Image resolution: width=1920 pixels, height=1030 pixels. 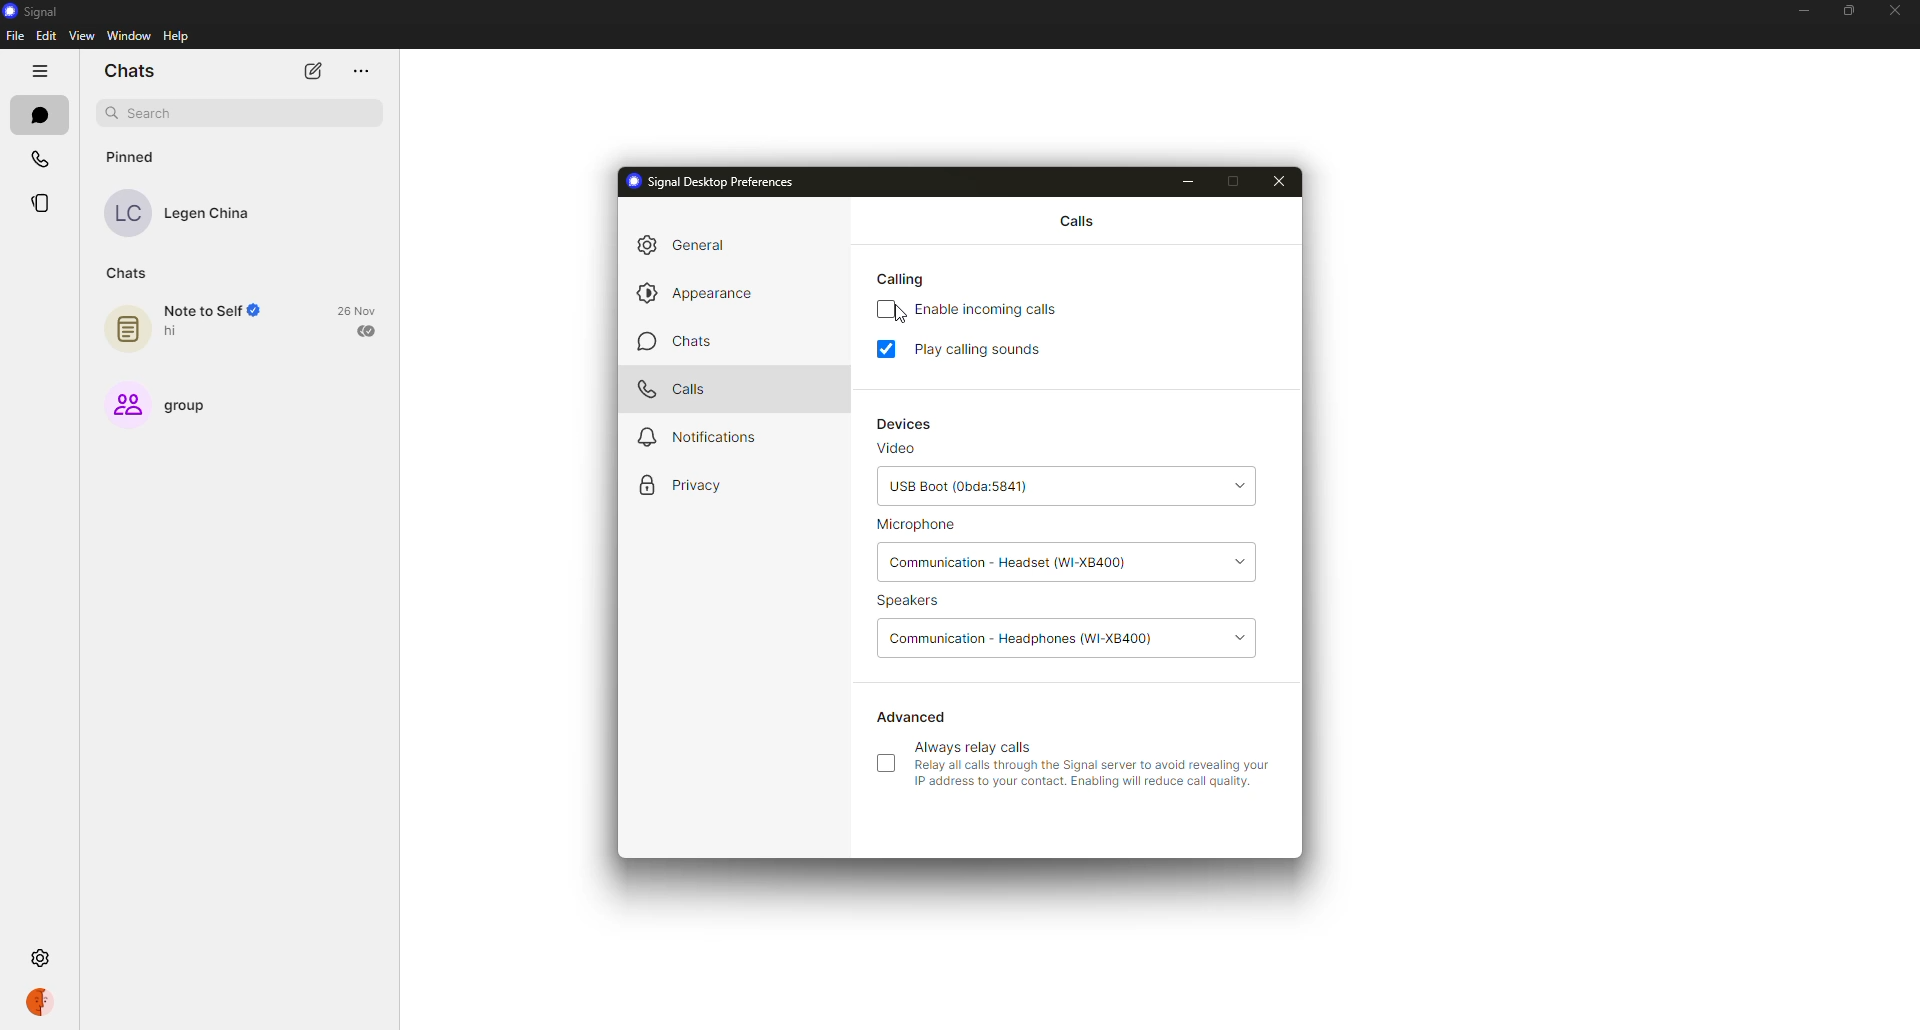 What do you see at coordinates (130, 71) in the screenshot?
I see `chats` at bounding box center [130, 71].